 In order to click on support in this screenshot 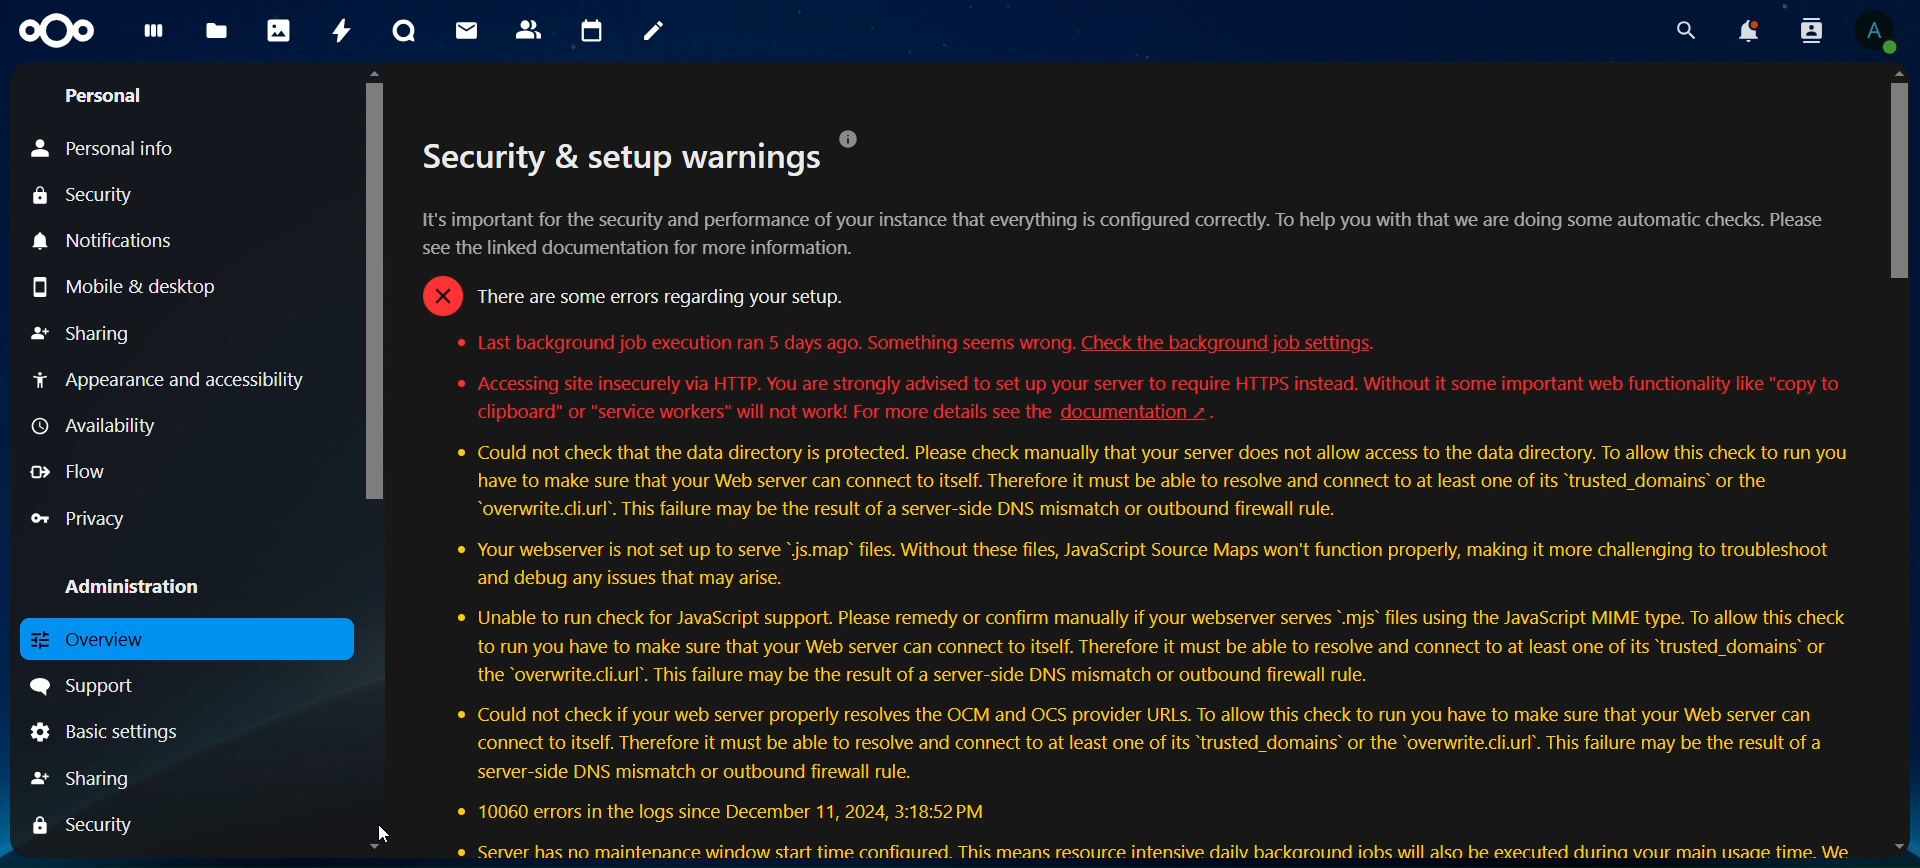, I will do `click(98, 688)`.